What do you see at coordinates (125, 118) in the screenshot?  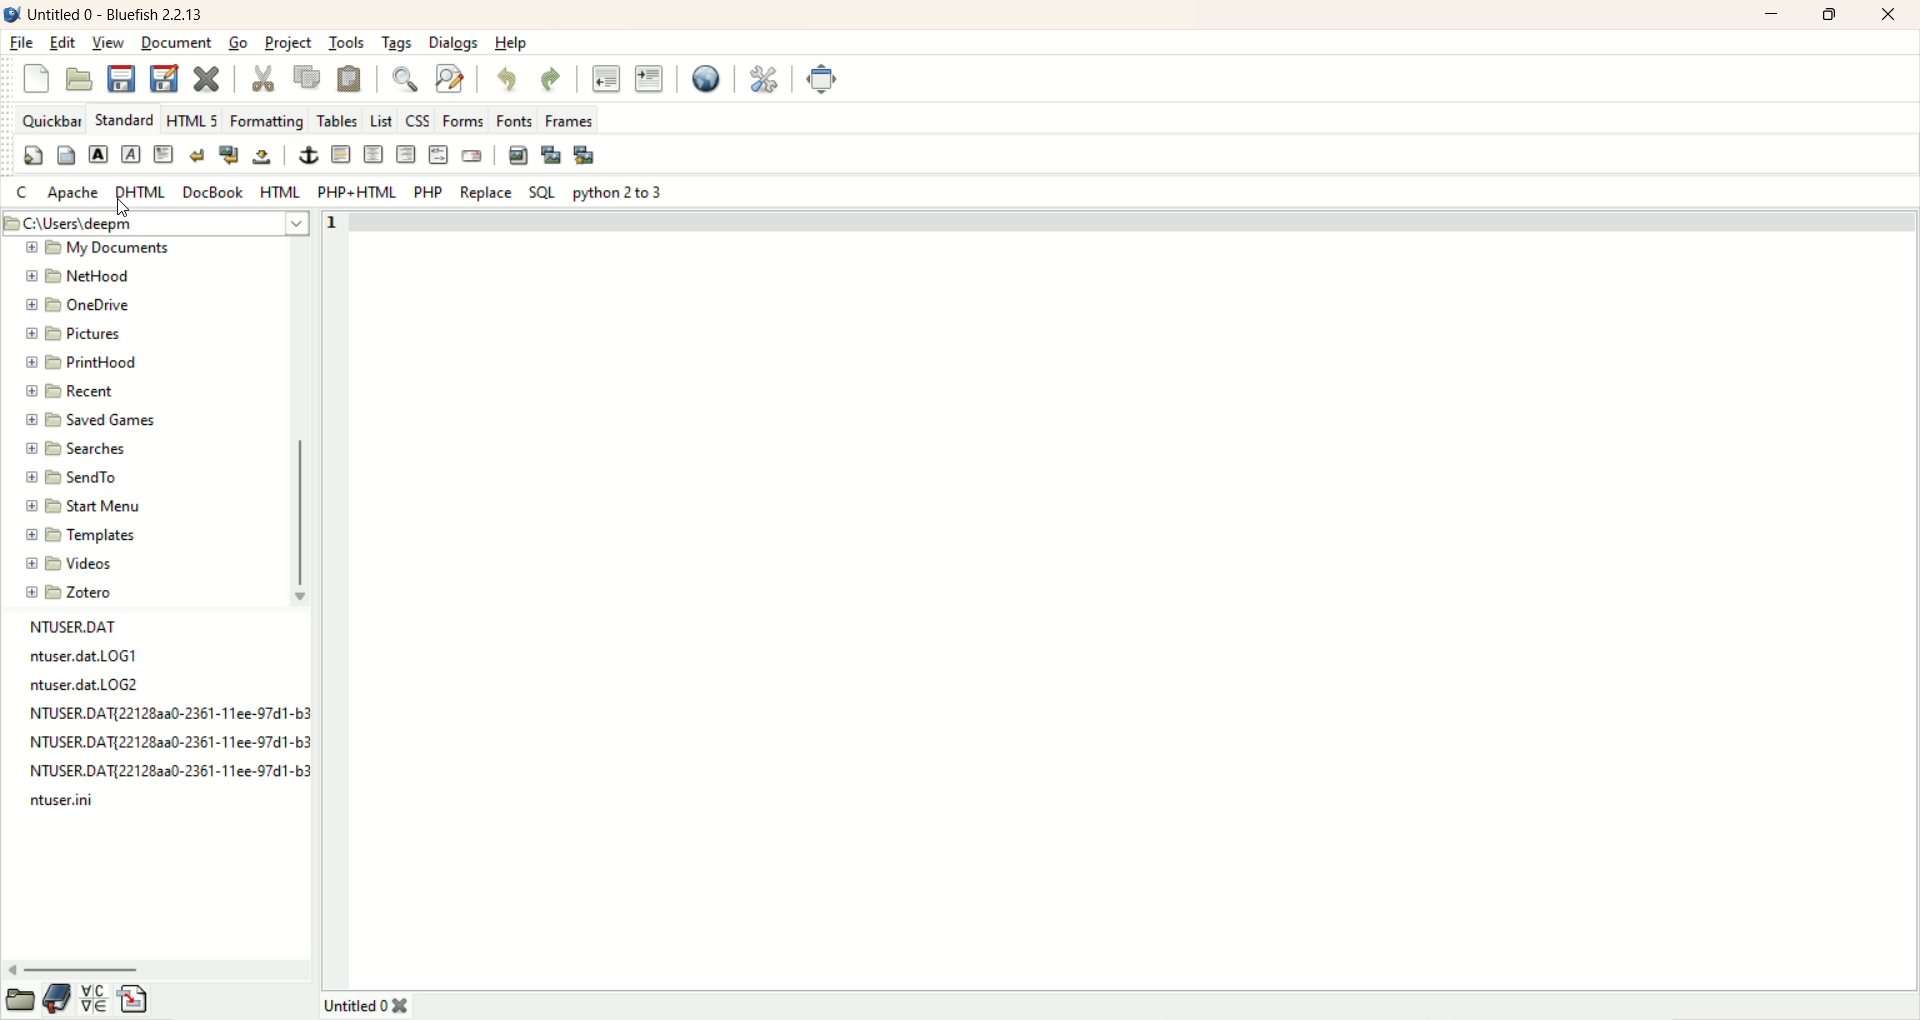 I see `Standard` at bounding box center [125, 118].